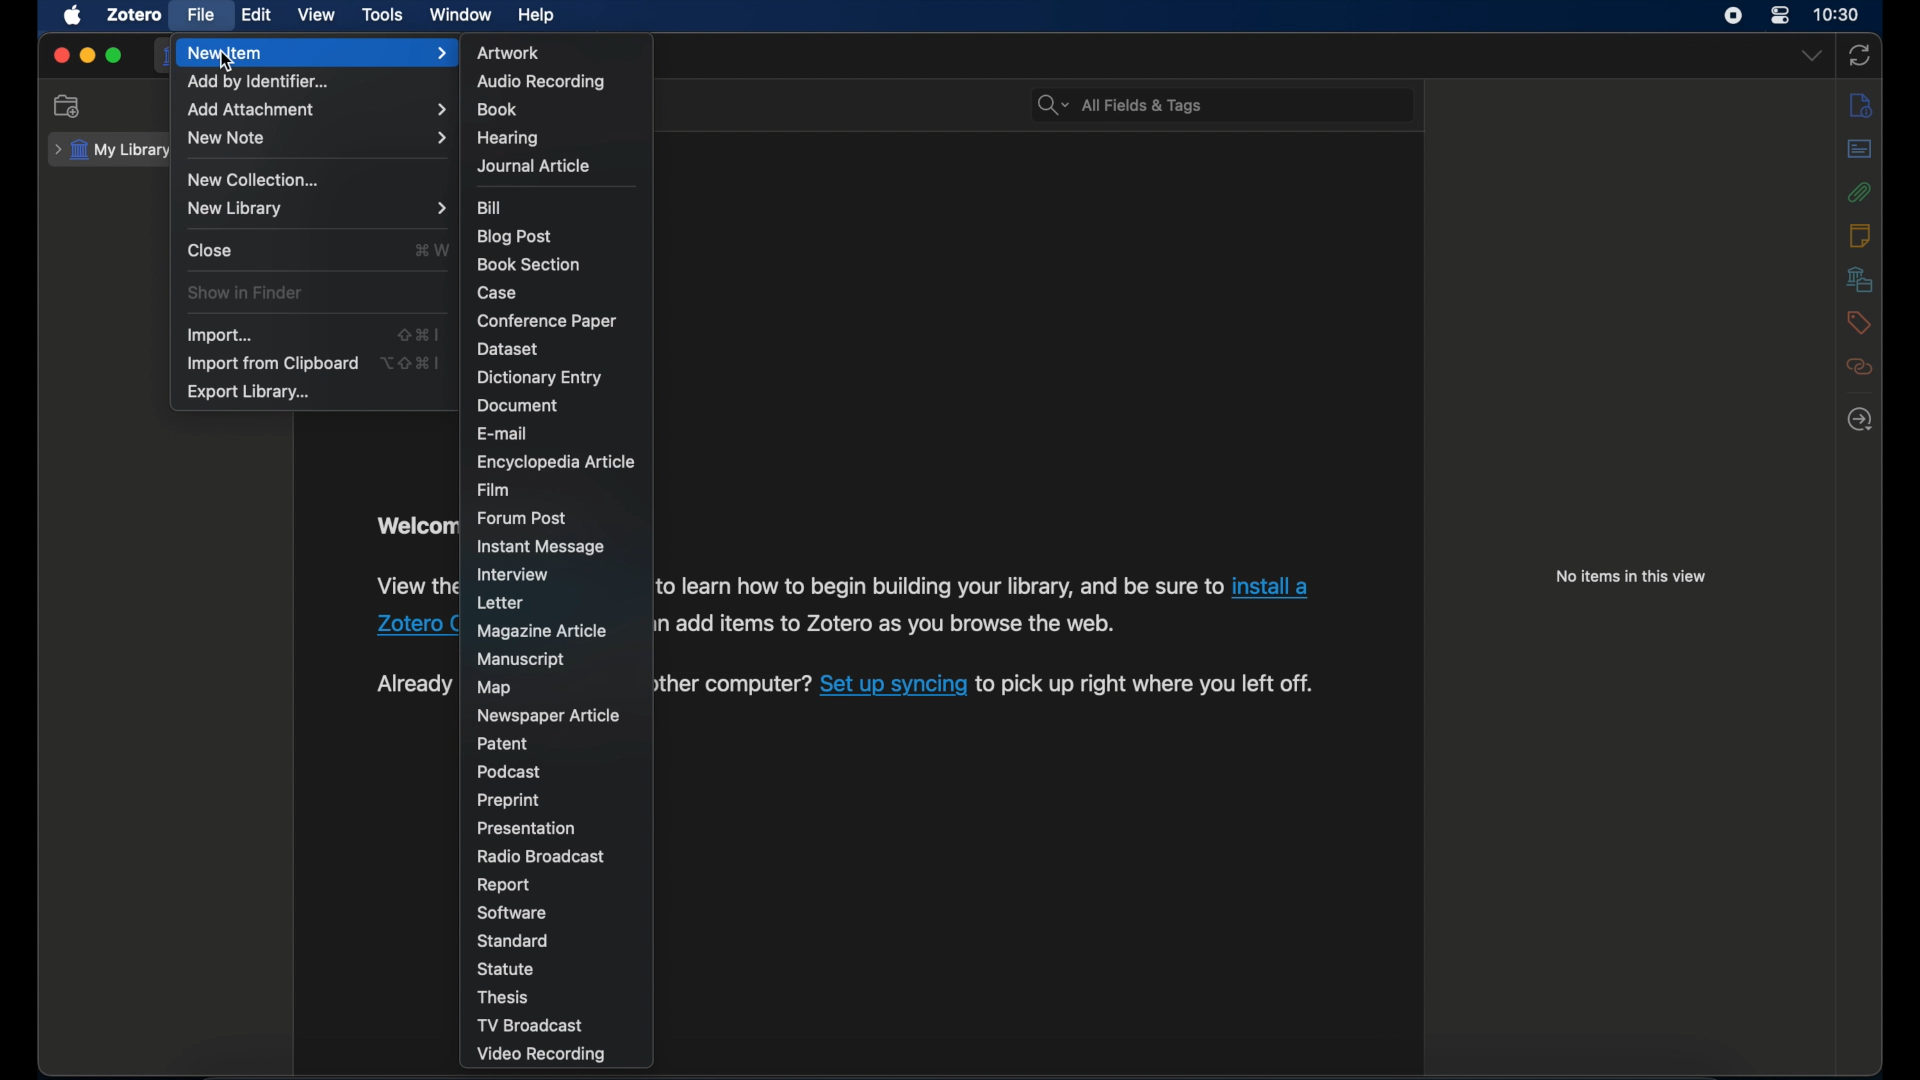  What do you see at coordinates (511, 575) in the screenshot?
I see `interview` at bounding box center [511, 575].